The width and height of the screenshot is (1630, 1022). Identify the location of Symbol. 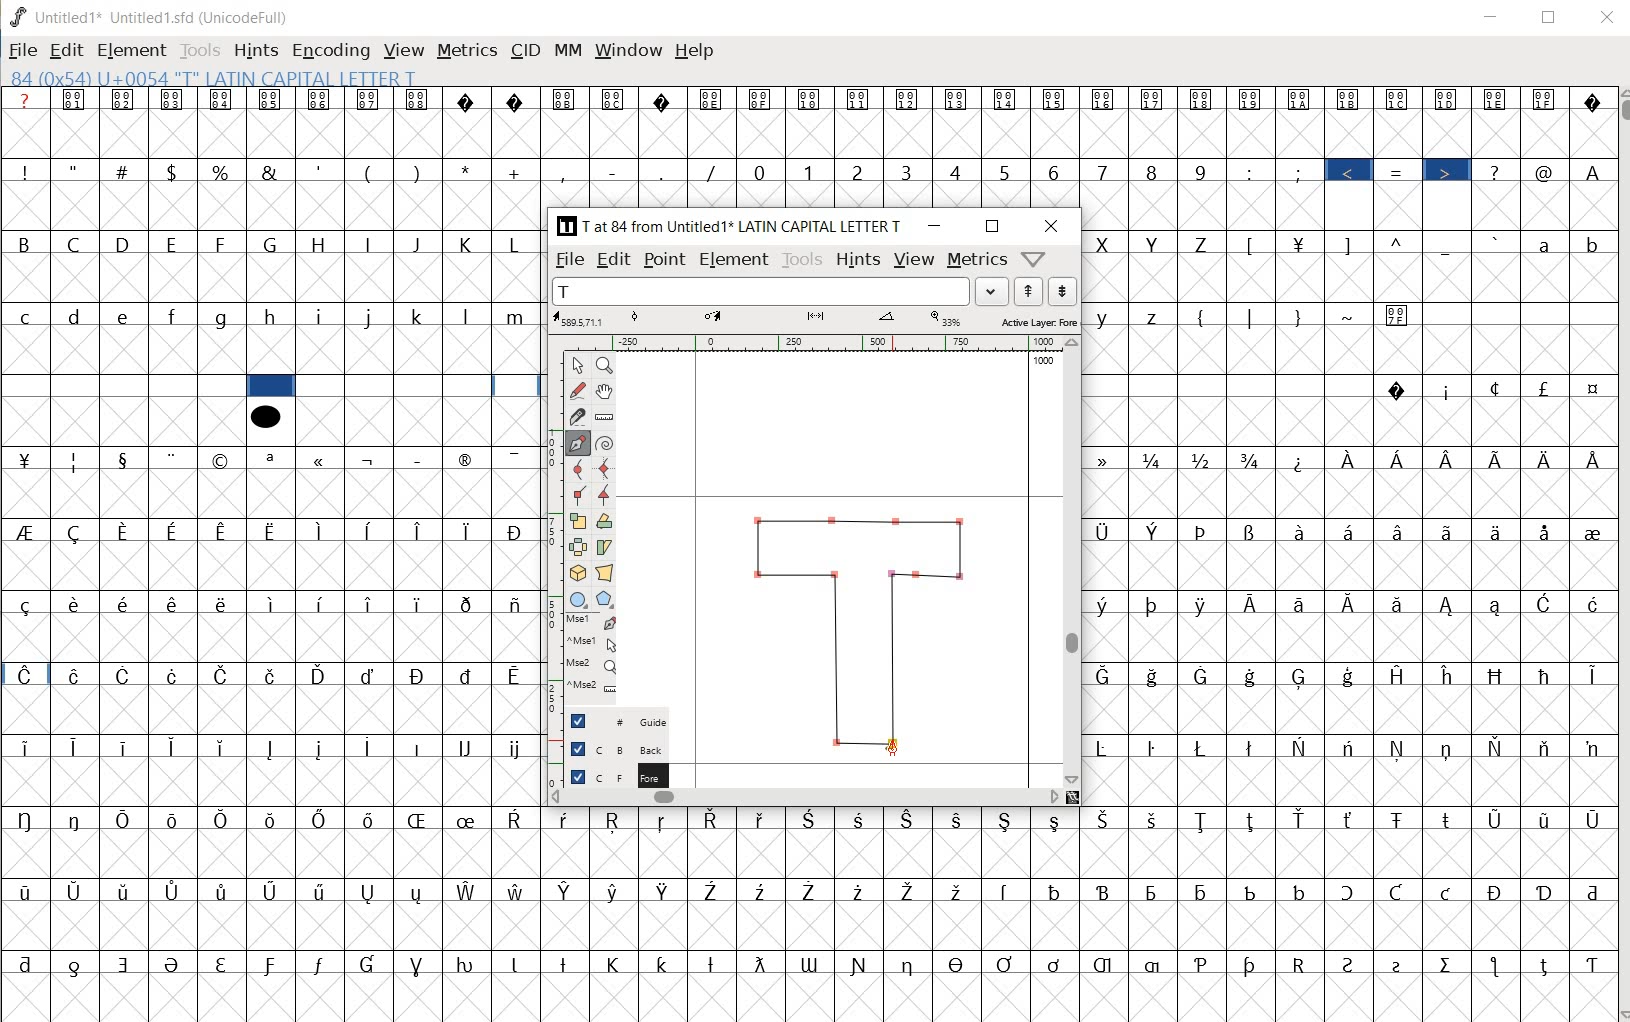
(1403, 962).